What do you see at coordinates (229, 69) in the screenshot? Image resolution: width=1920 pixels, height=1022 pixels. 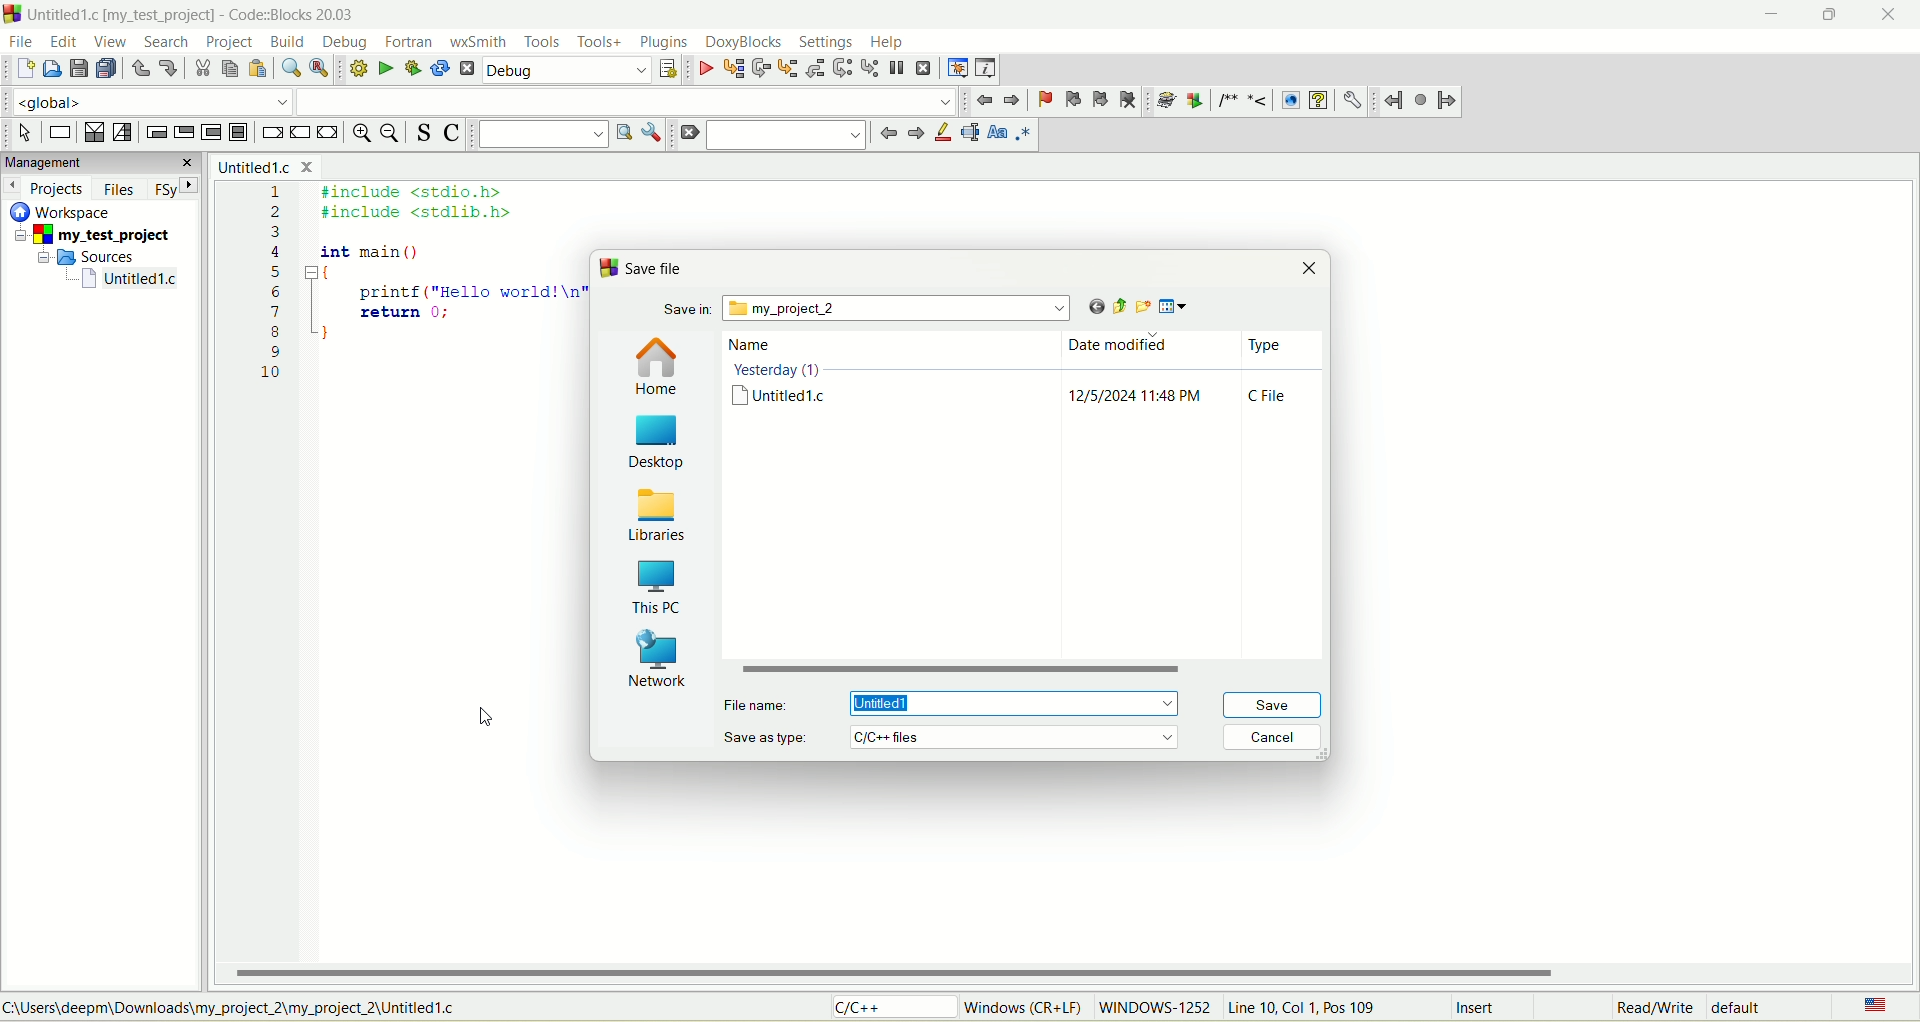 I see `copy` at bounding box center [229, 69].